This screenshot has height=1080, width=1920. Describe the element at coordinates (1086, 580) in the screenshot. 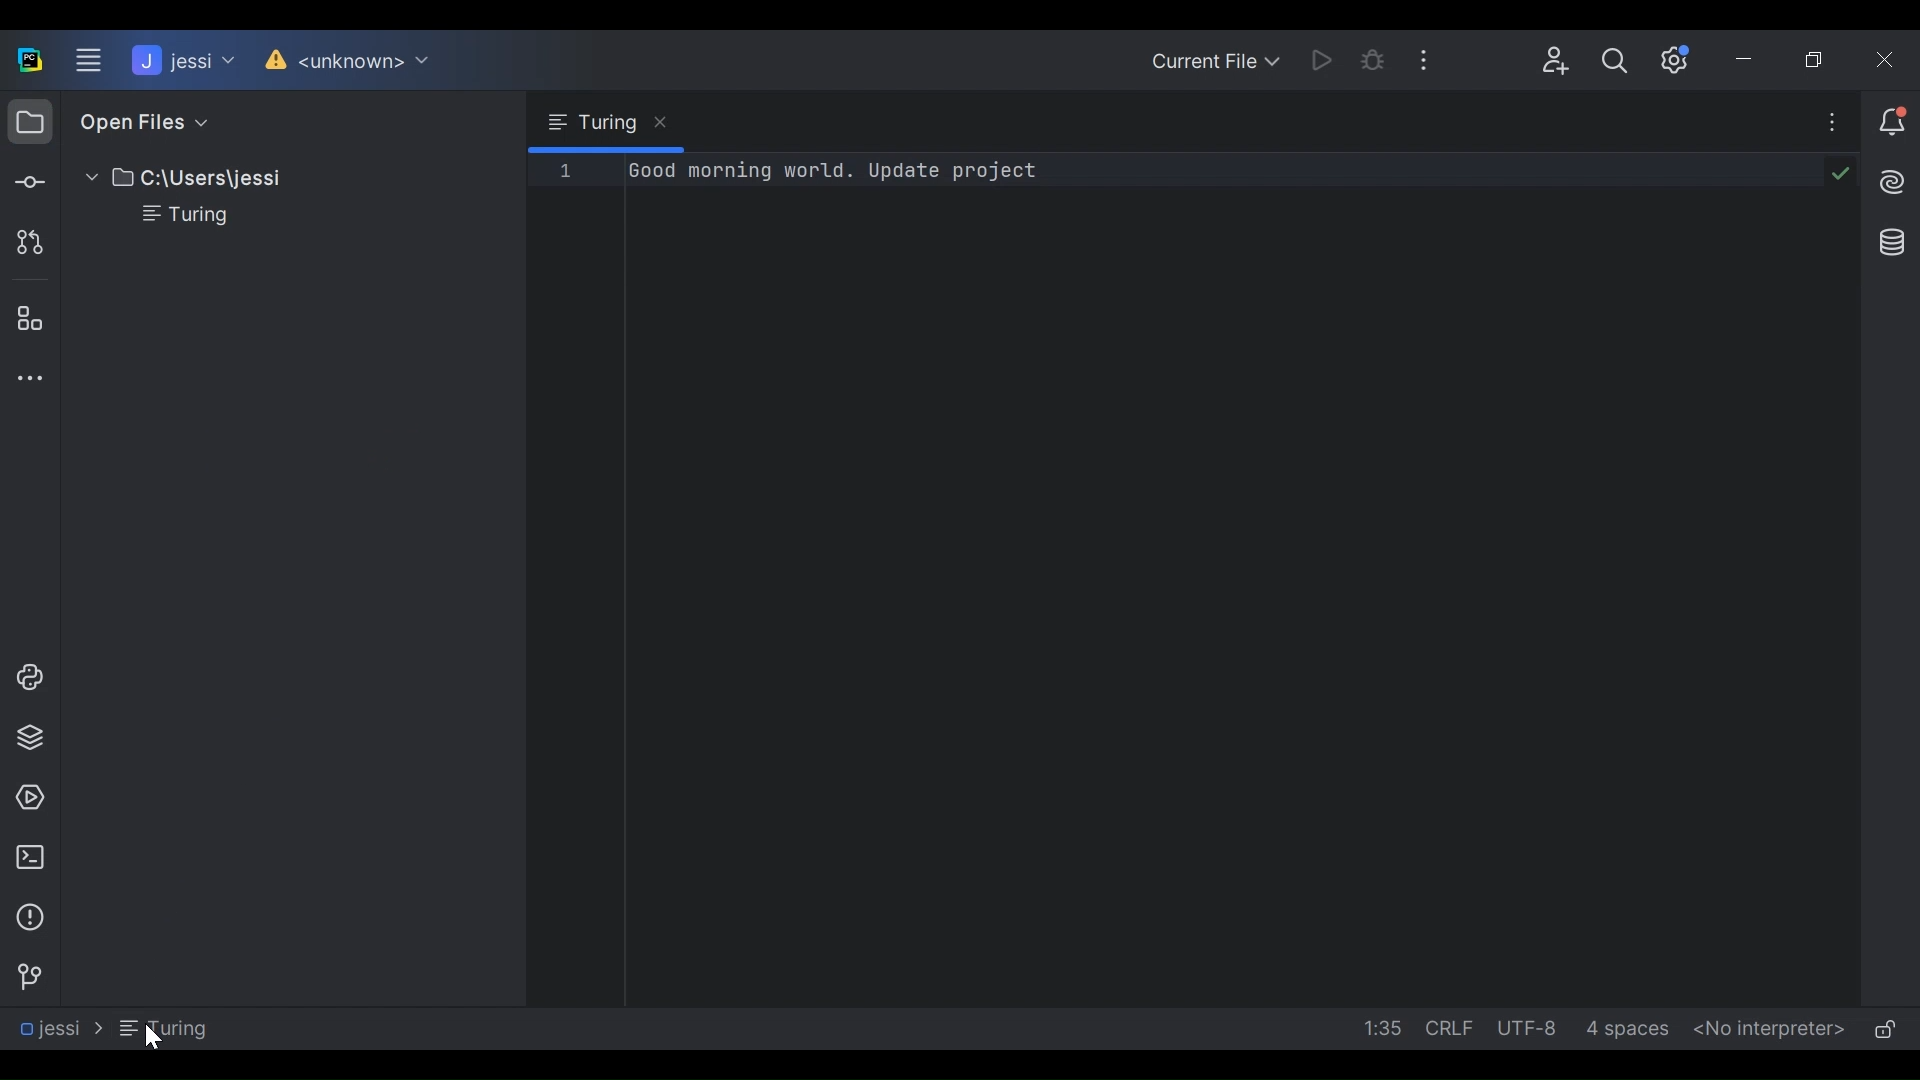

I see `Editor` at that location.